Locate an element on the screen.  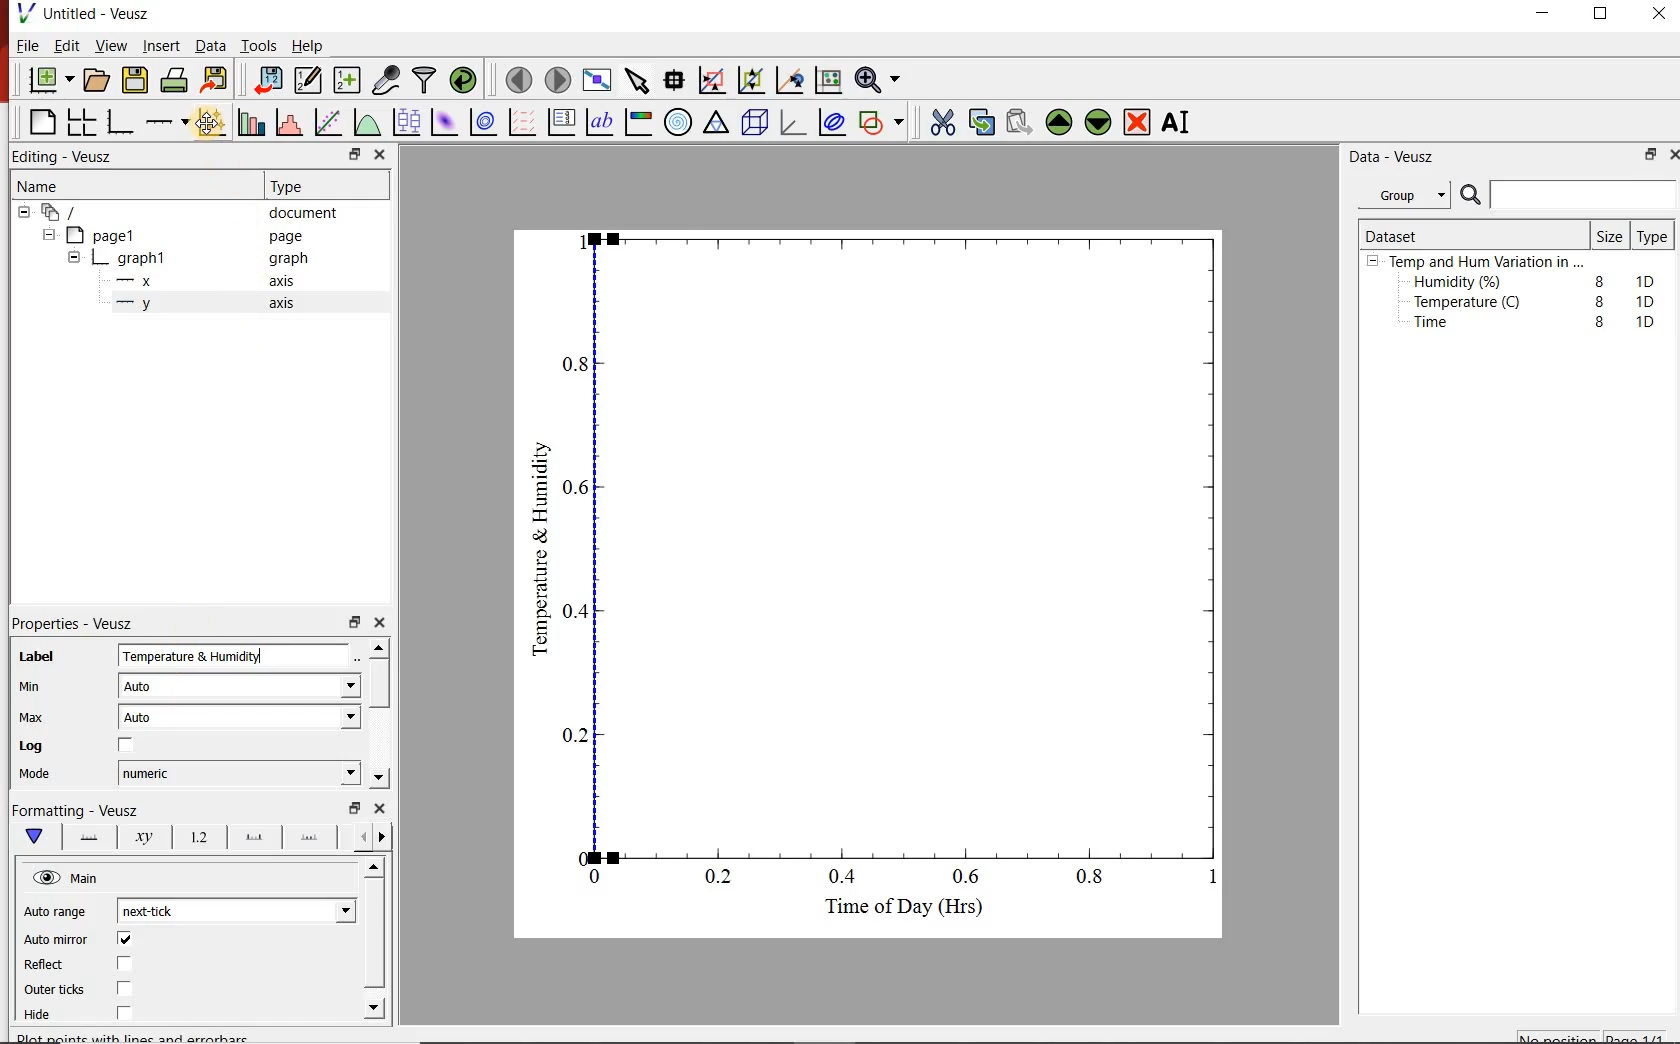
Help is located at coordinates (309, 44).